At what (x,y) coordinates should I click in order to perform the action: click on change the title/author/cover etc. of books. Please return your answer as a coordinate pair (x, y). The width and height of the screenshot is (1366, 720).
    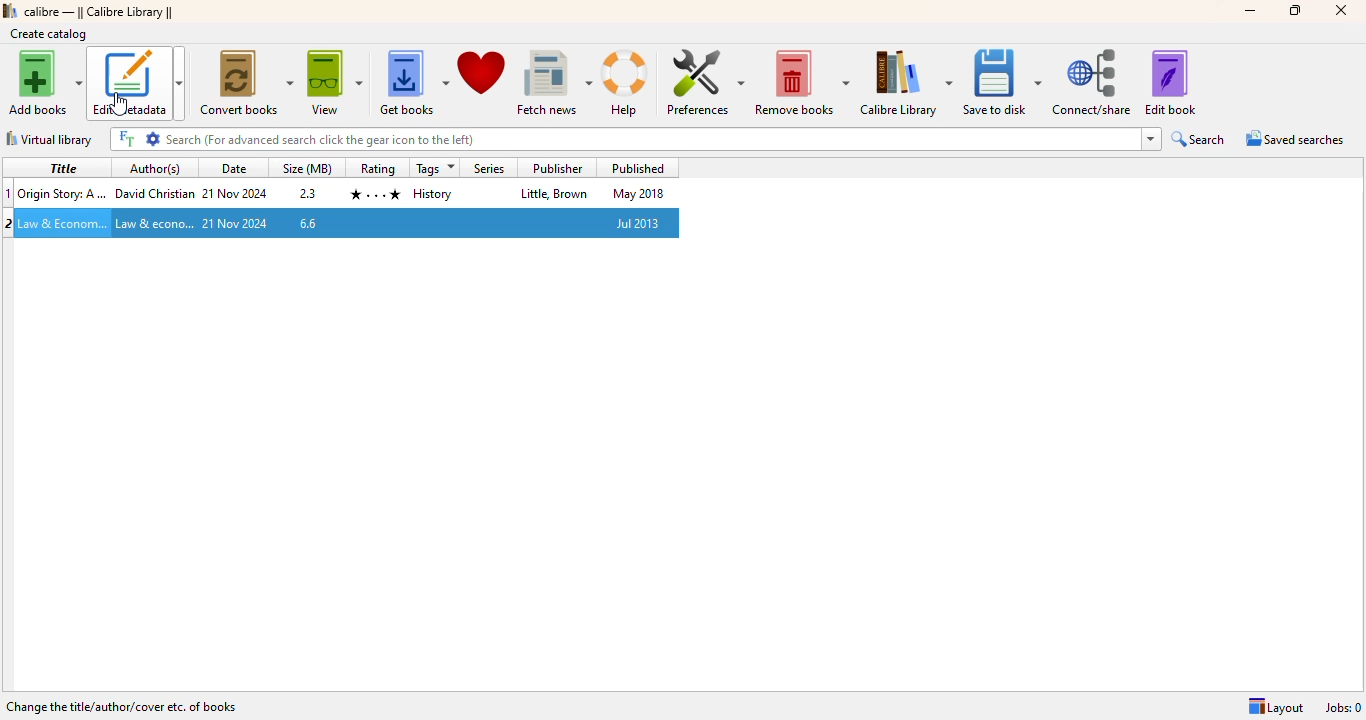
    Looking at the image, I should click on (122, 707).